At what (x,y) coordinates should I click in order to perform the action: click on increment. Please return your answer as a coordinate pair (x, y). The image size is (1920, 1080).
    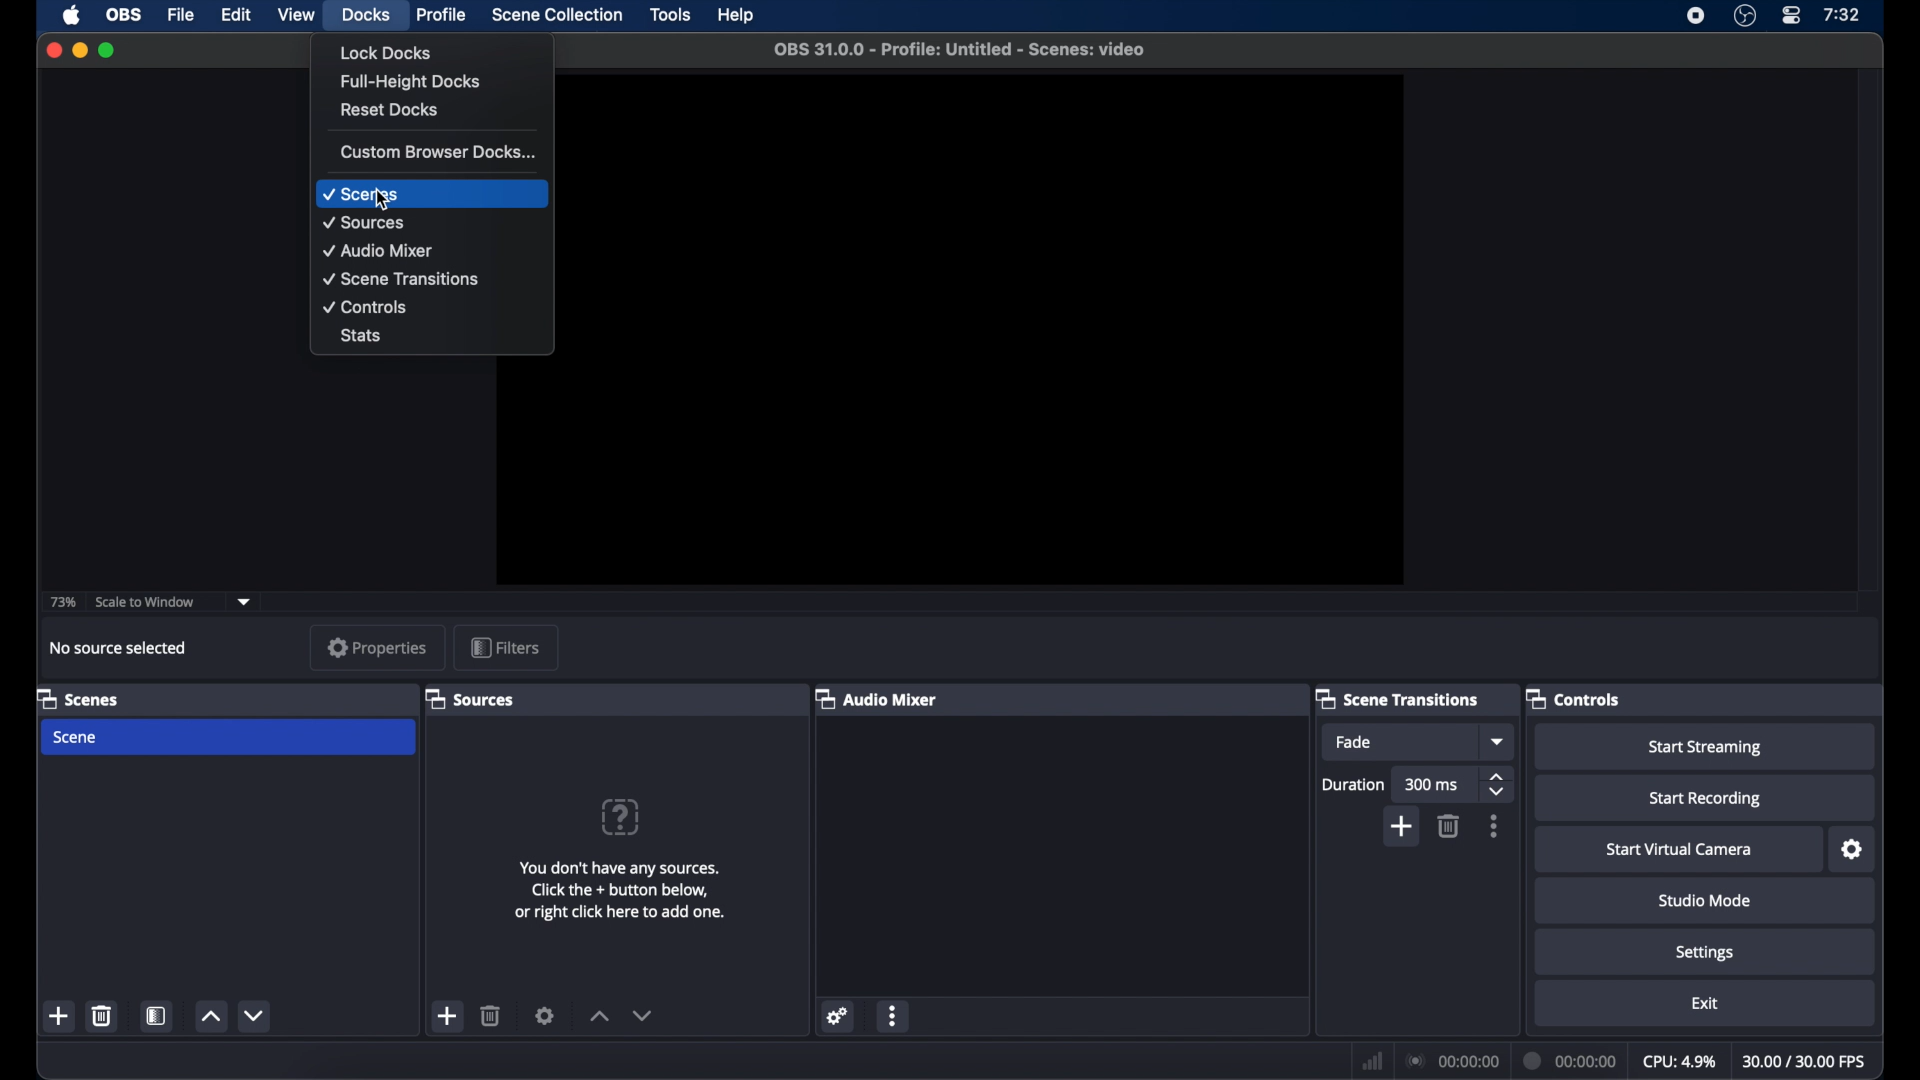
    Looking at the image, I should click on (600, 1017).